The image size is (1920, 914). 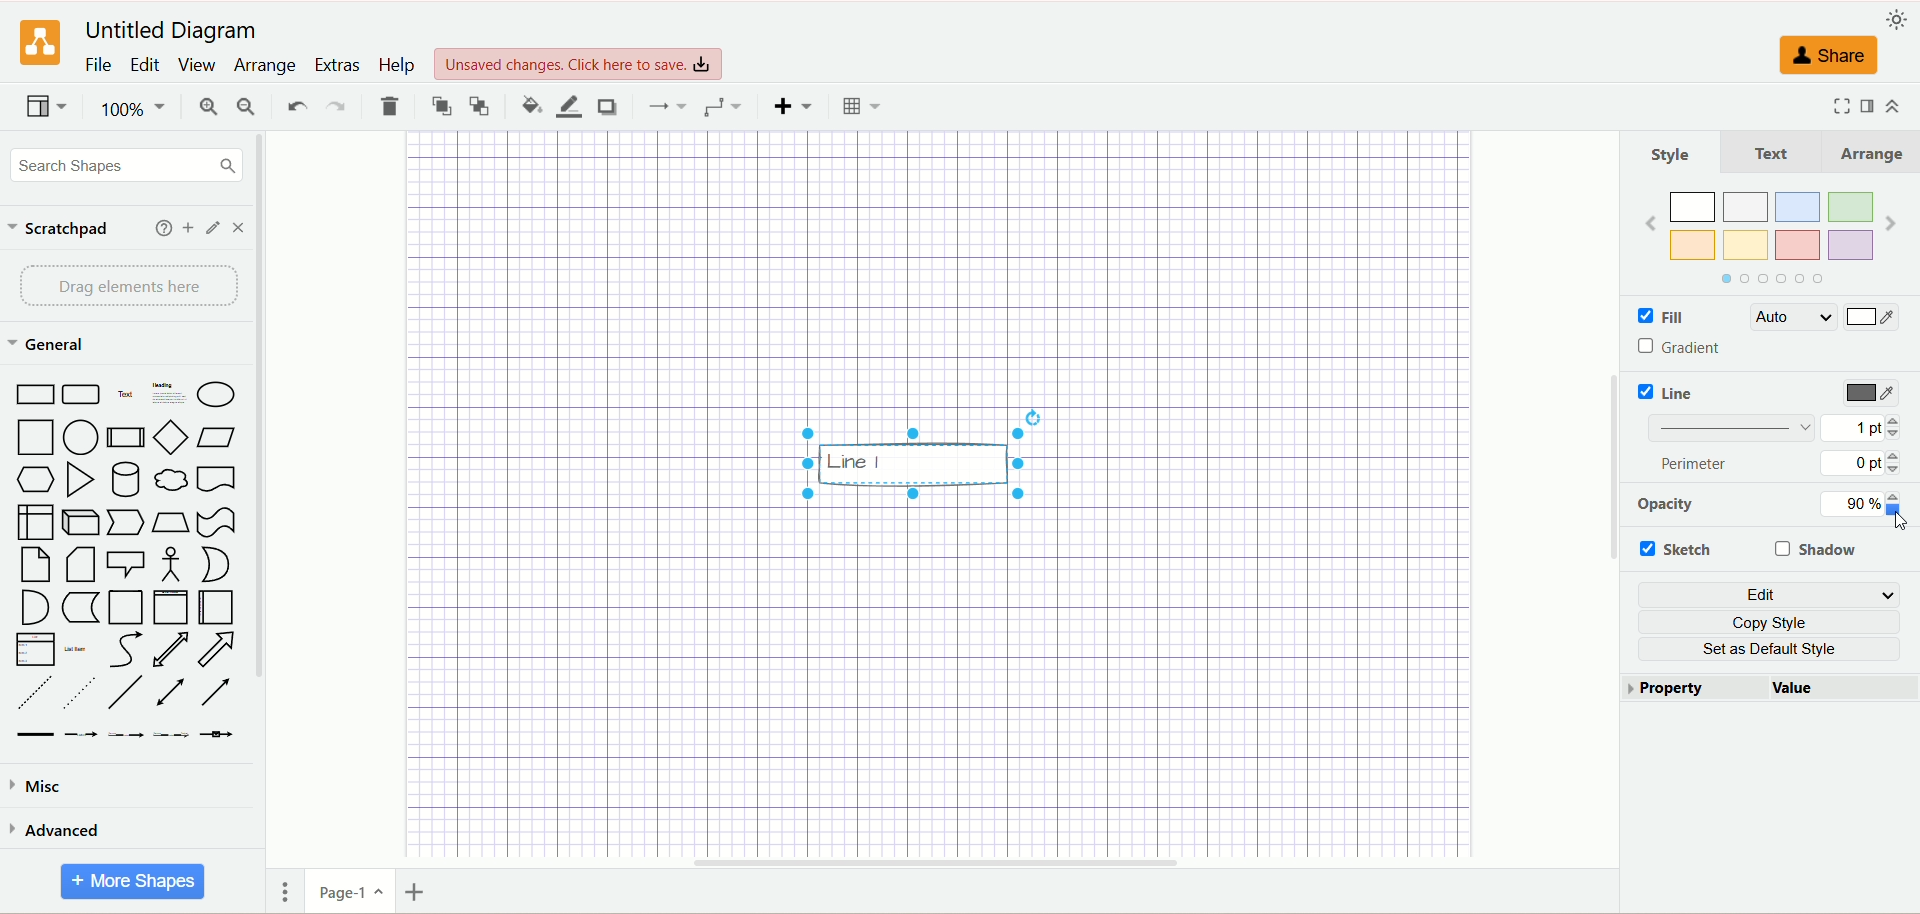 What do you see at coordinates (1688, 689) in the screenshot?
I see `property` at bounding box center [1688, 689].